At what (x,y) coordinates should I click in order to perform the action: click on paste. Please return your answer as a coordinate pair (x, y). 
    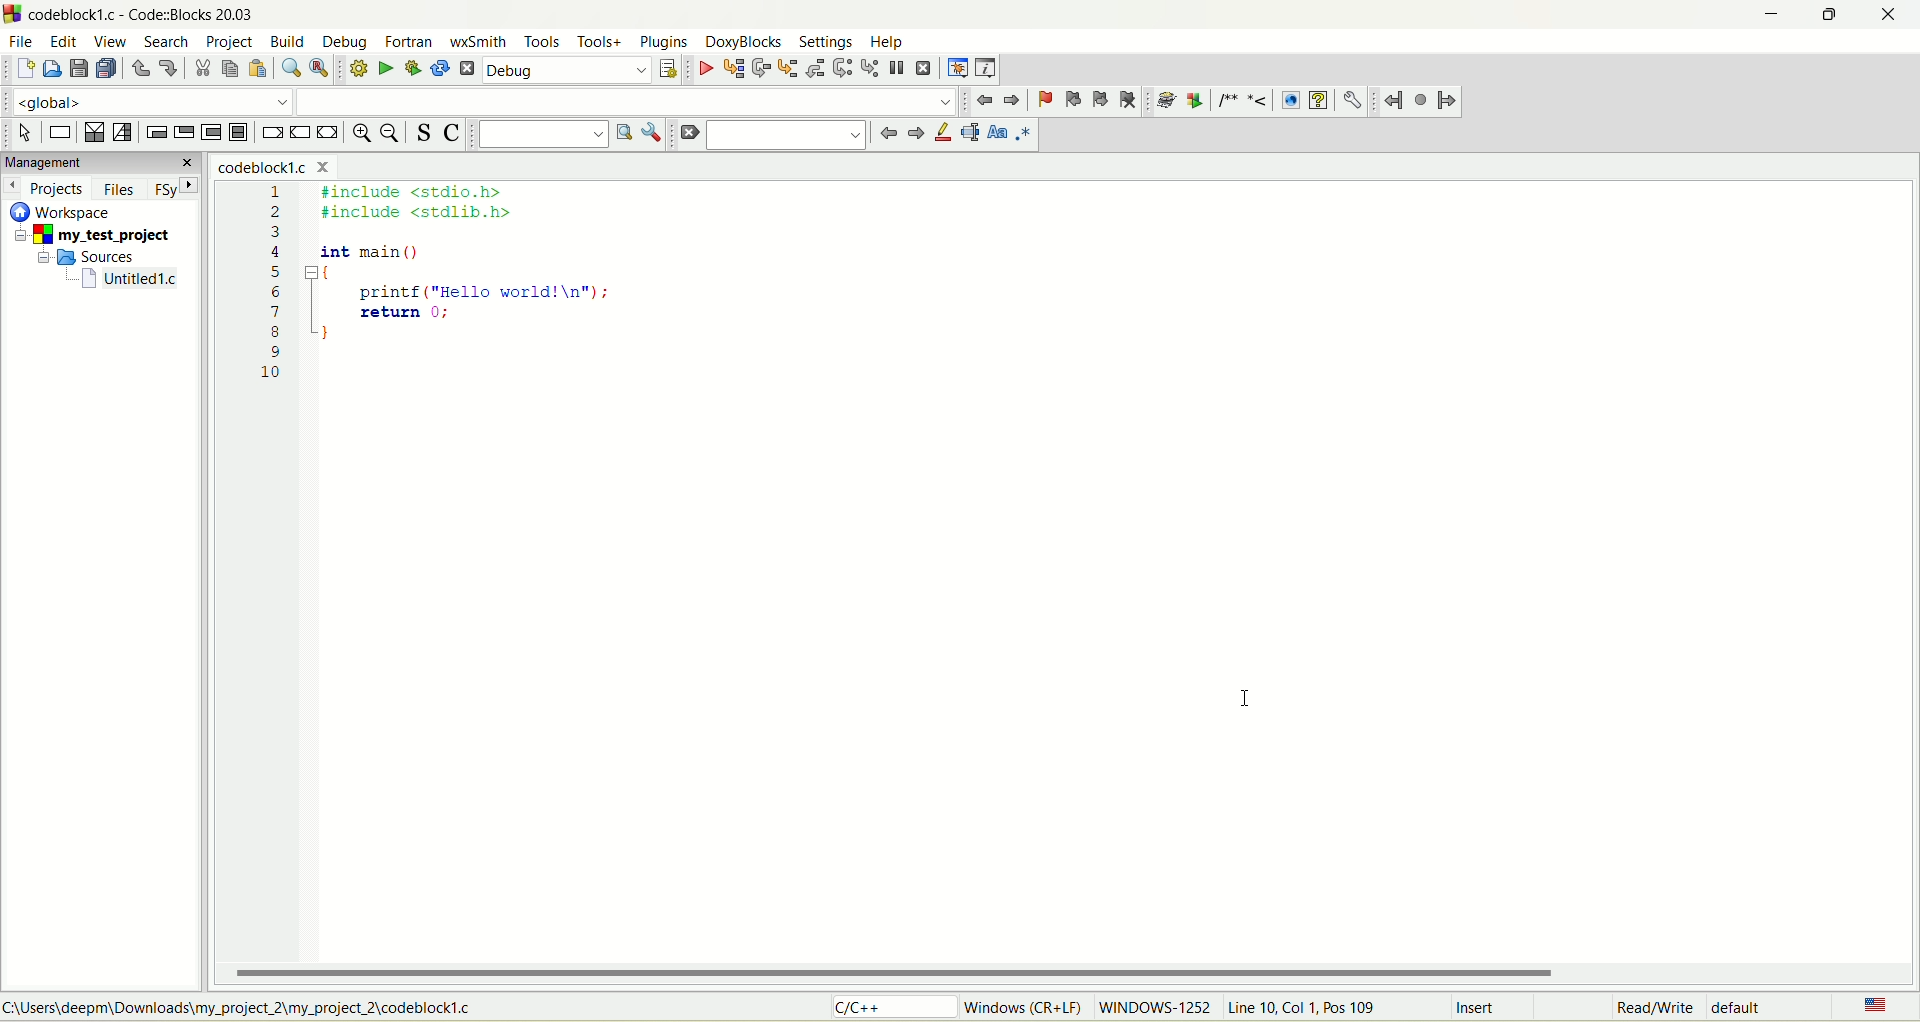
    Looking at the image, I should click on (256, 69).